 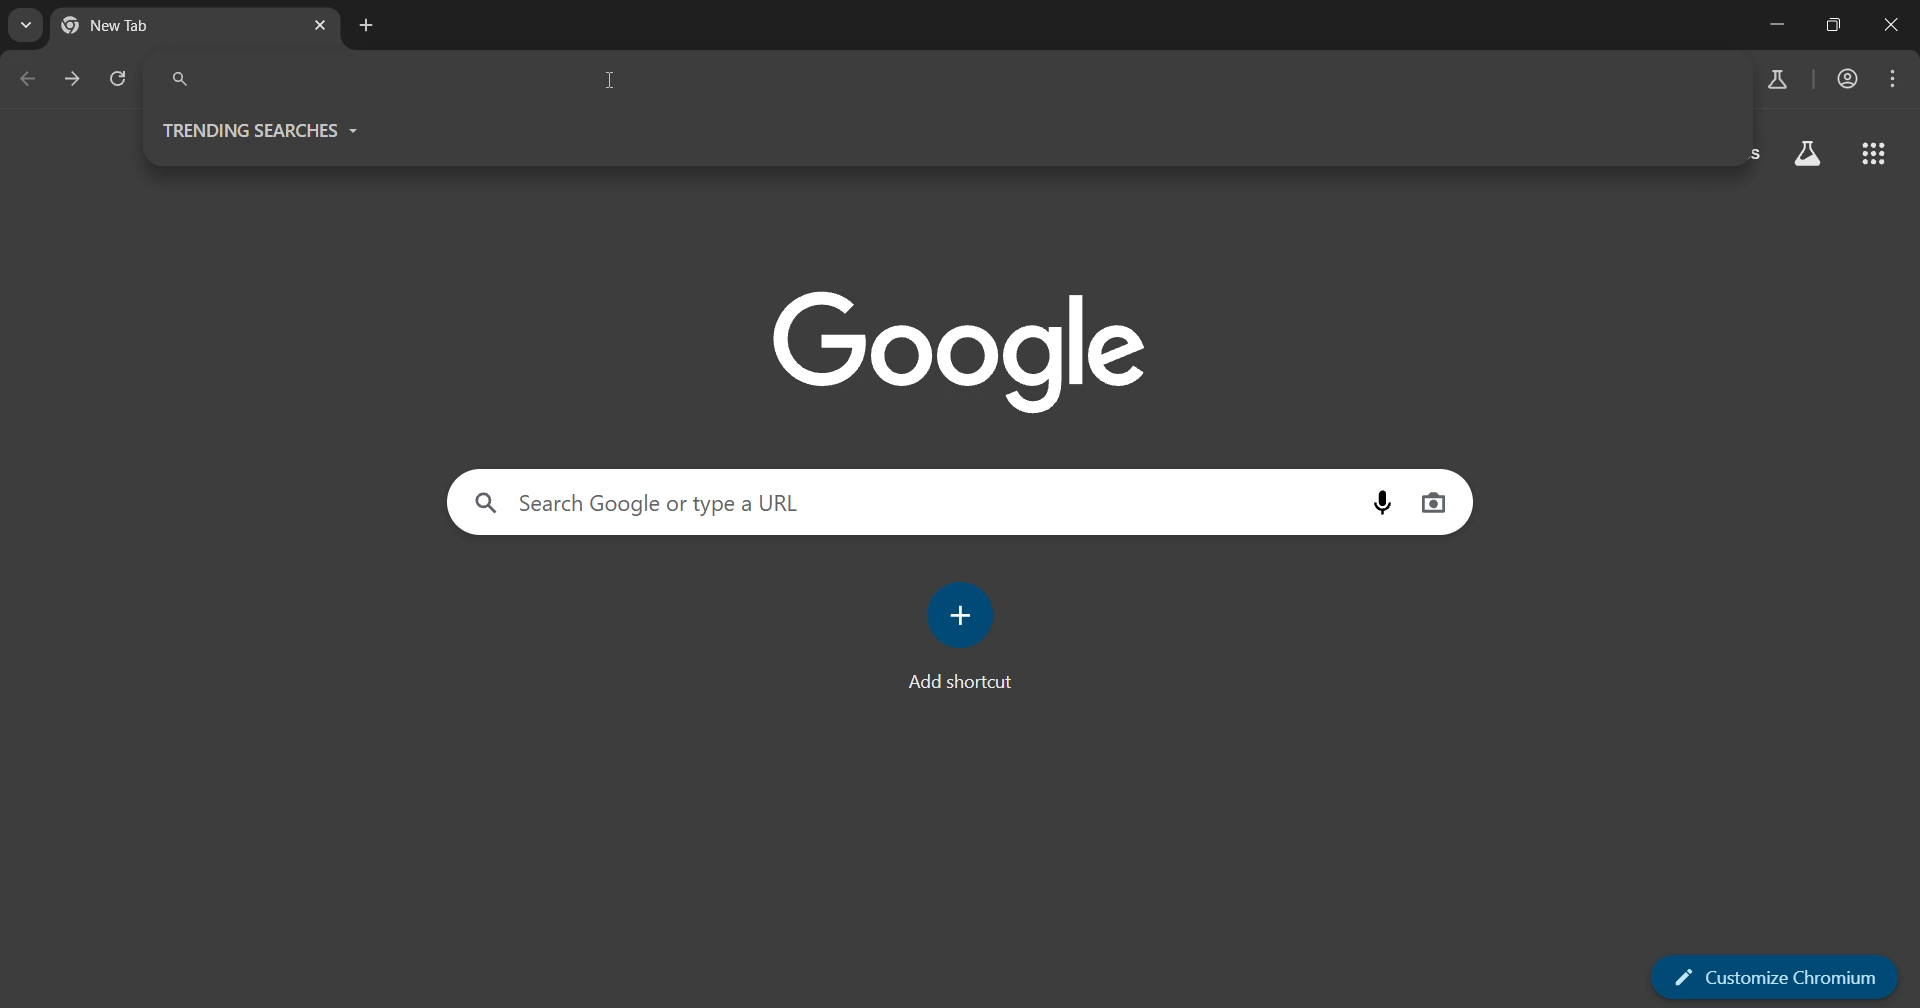 What do you see at coordinates (1805, 153) in the screenshot?
I see `search labs` at bounding box center [1805, 153].